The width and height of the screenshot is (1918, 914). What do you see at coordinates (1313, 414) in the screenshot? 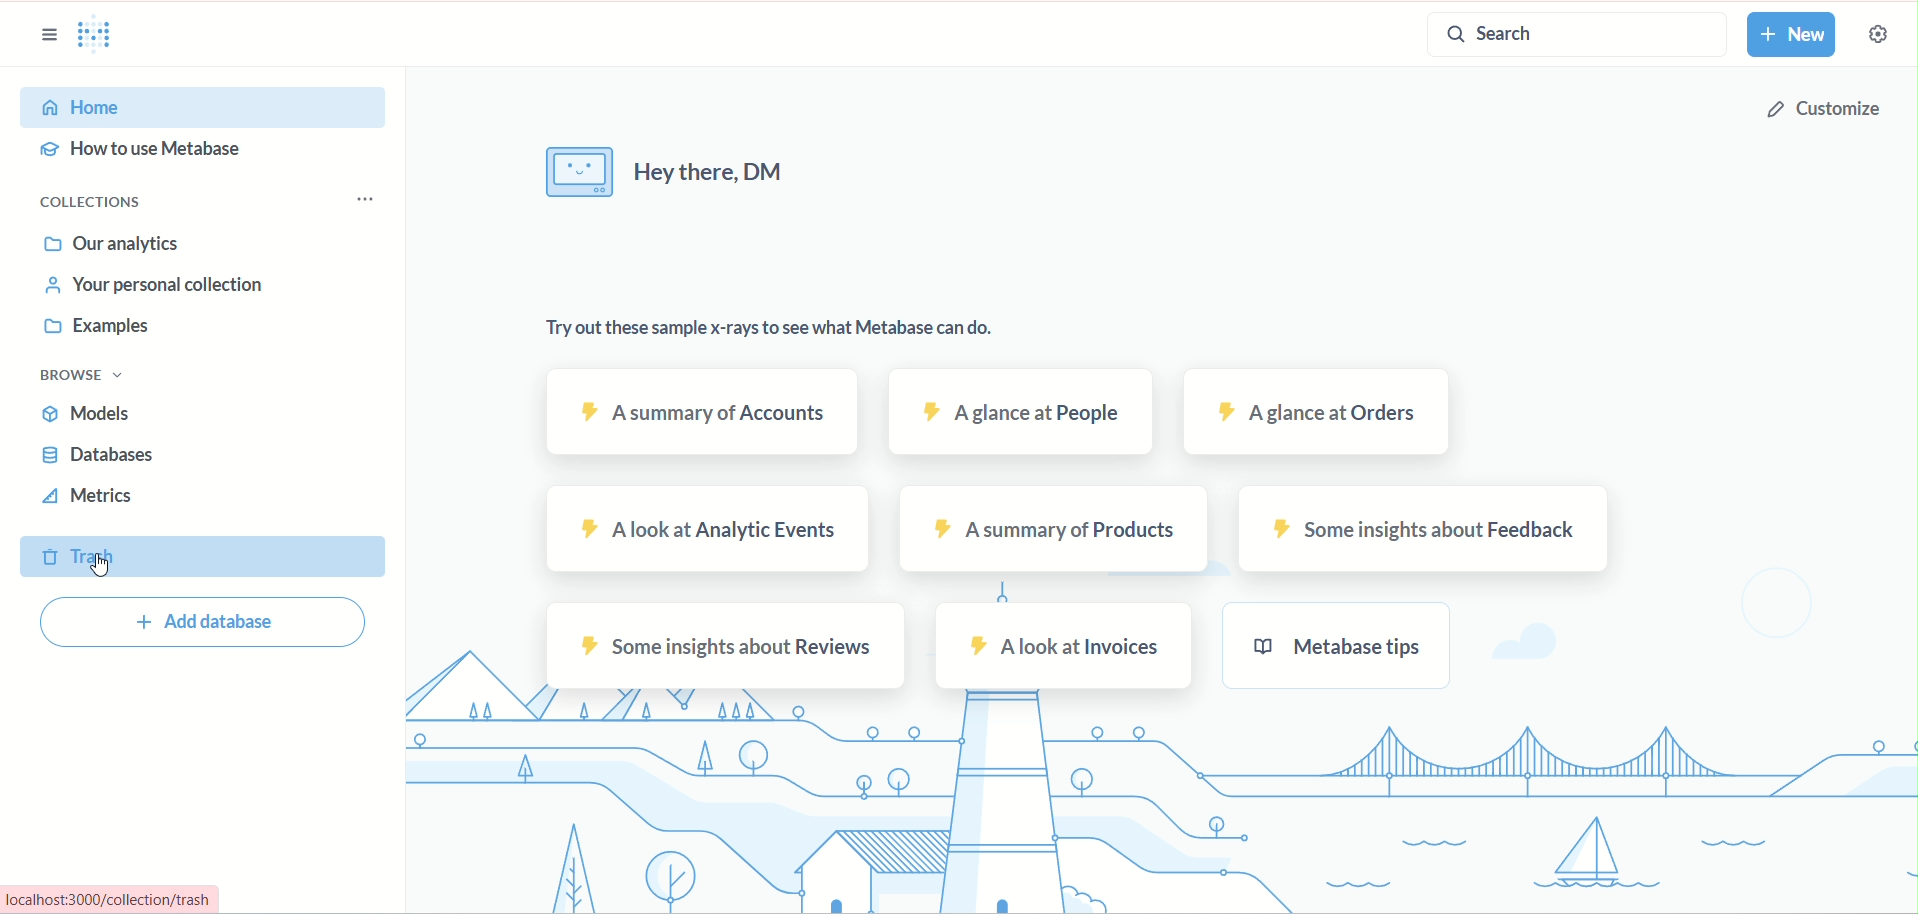
I see `A glance at orders` at bounding box center [1313, 414].